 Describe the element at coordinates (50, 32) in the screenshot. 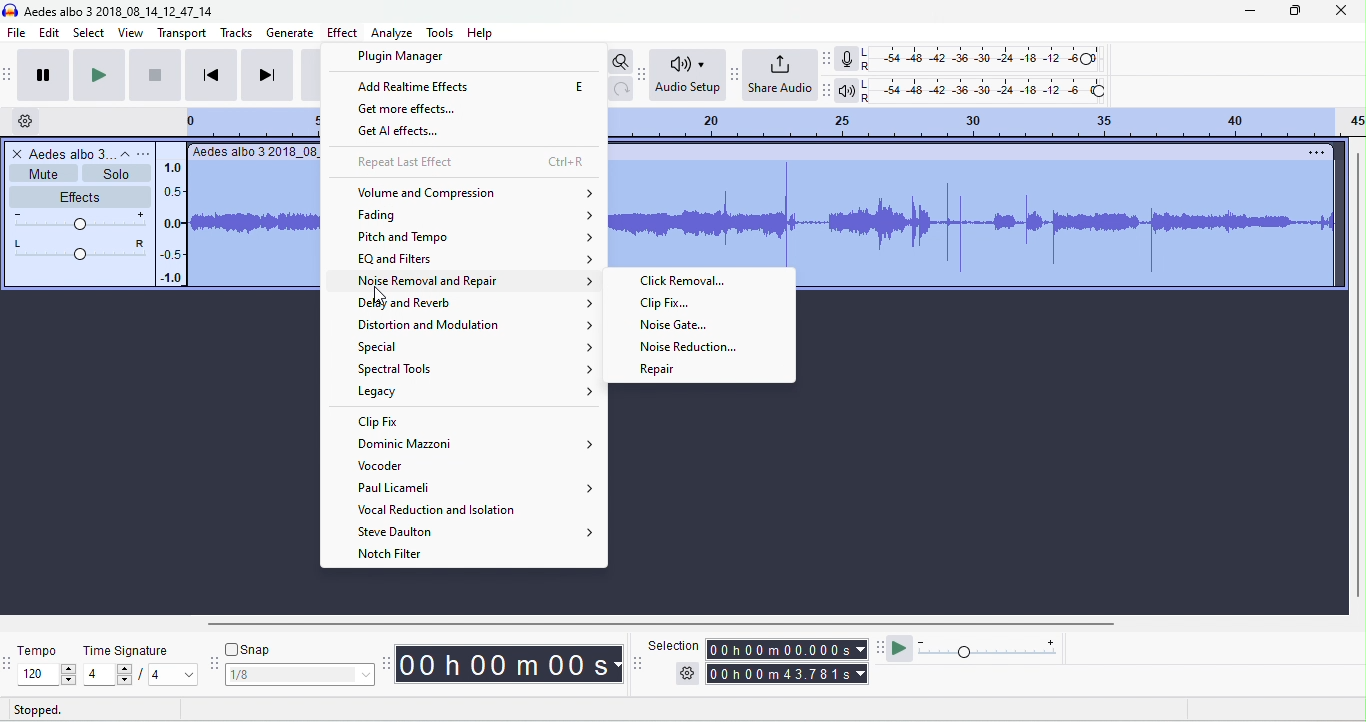

I see `edit` at that location.